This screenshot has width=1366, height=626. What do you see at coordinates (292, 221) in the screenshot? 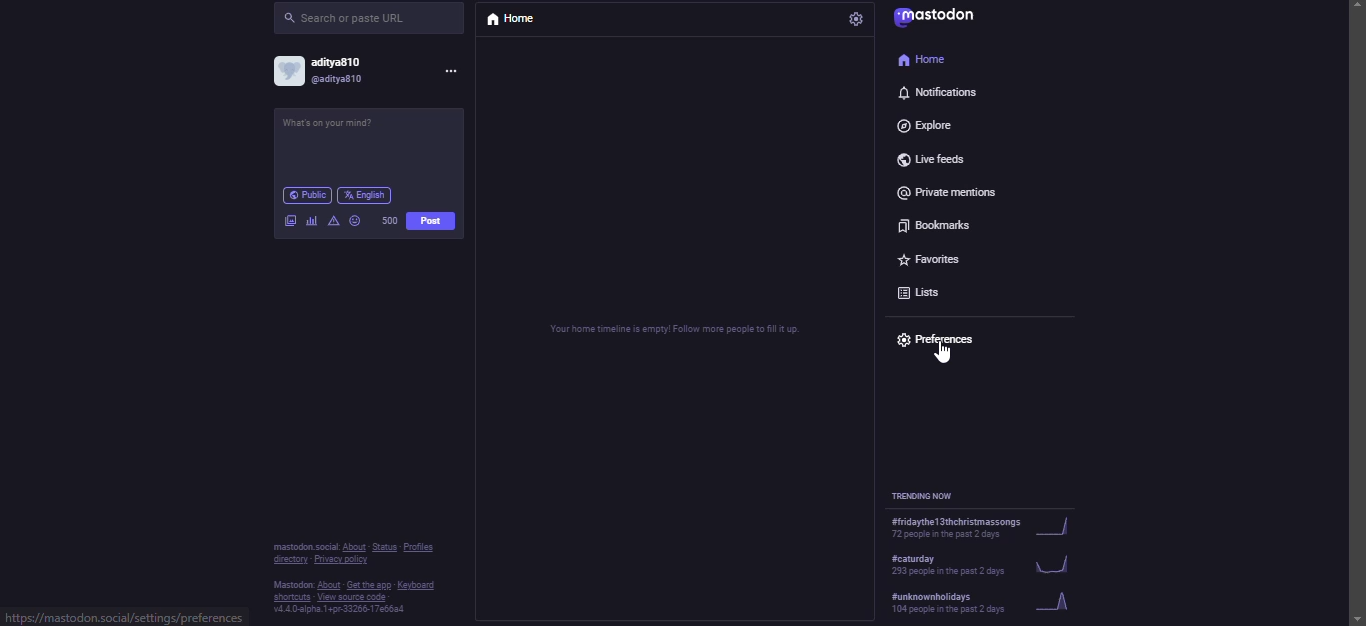
I see `image` at bounding box center [292, 221].